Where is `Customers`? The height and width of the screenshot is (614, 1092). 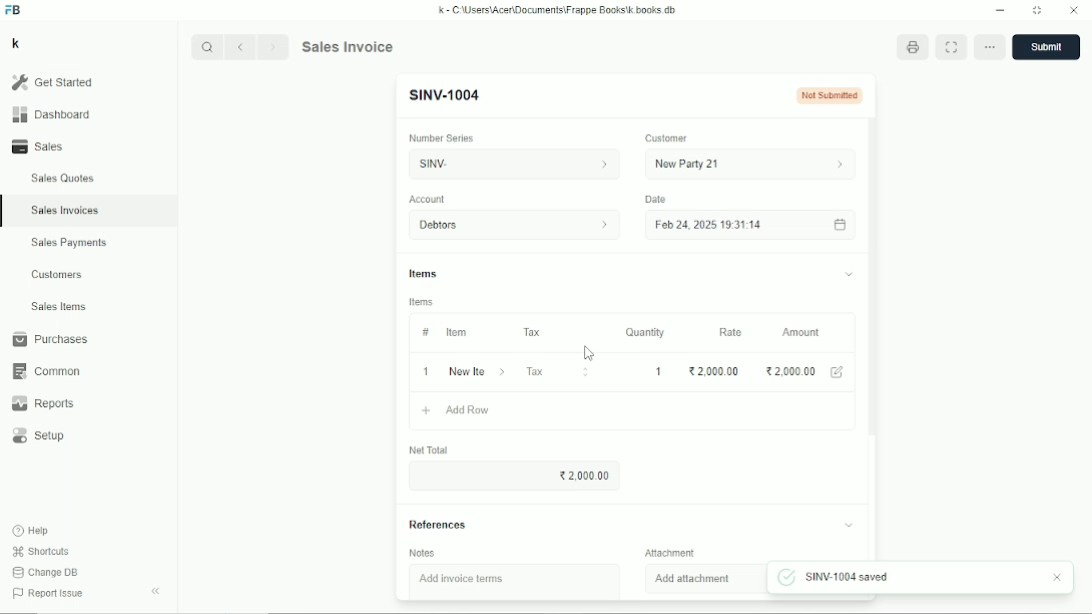
Customers is located at coordinates (58, 274).